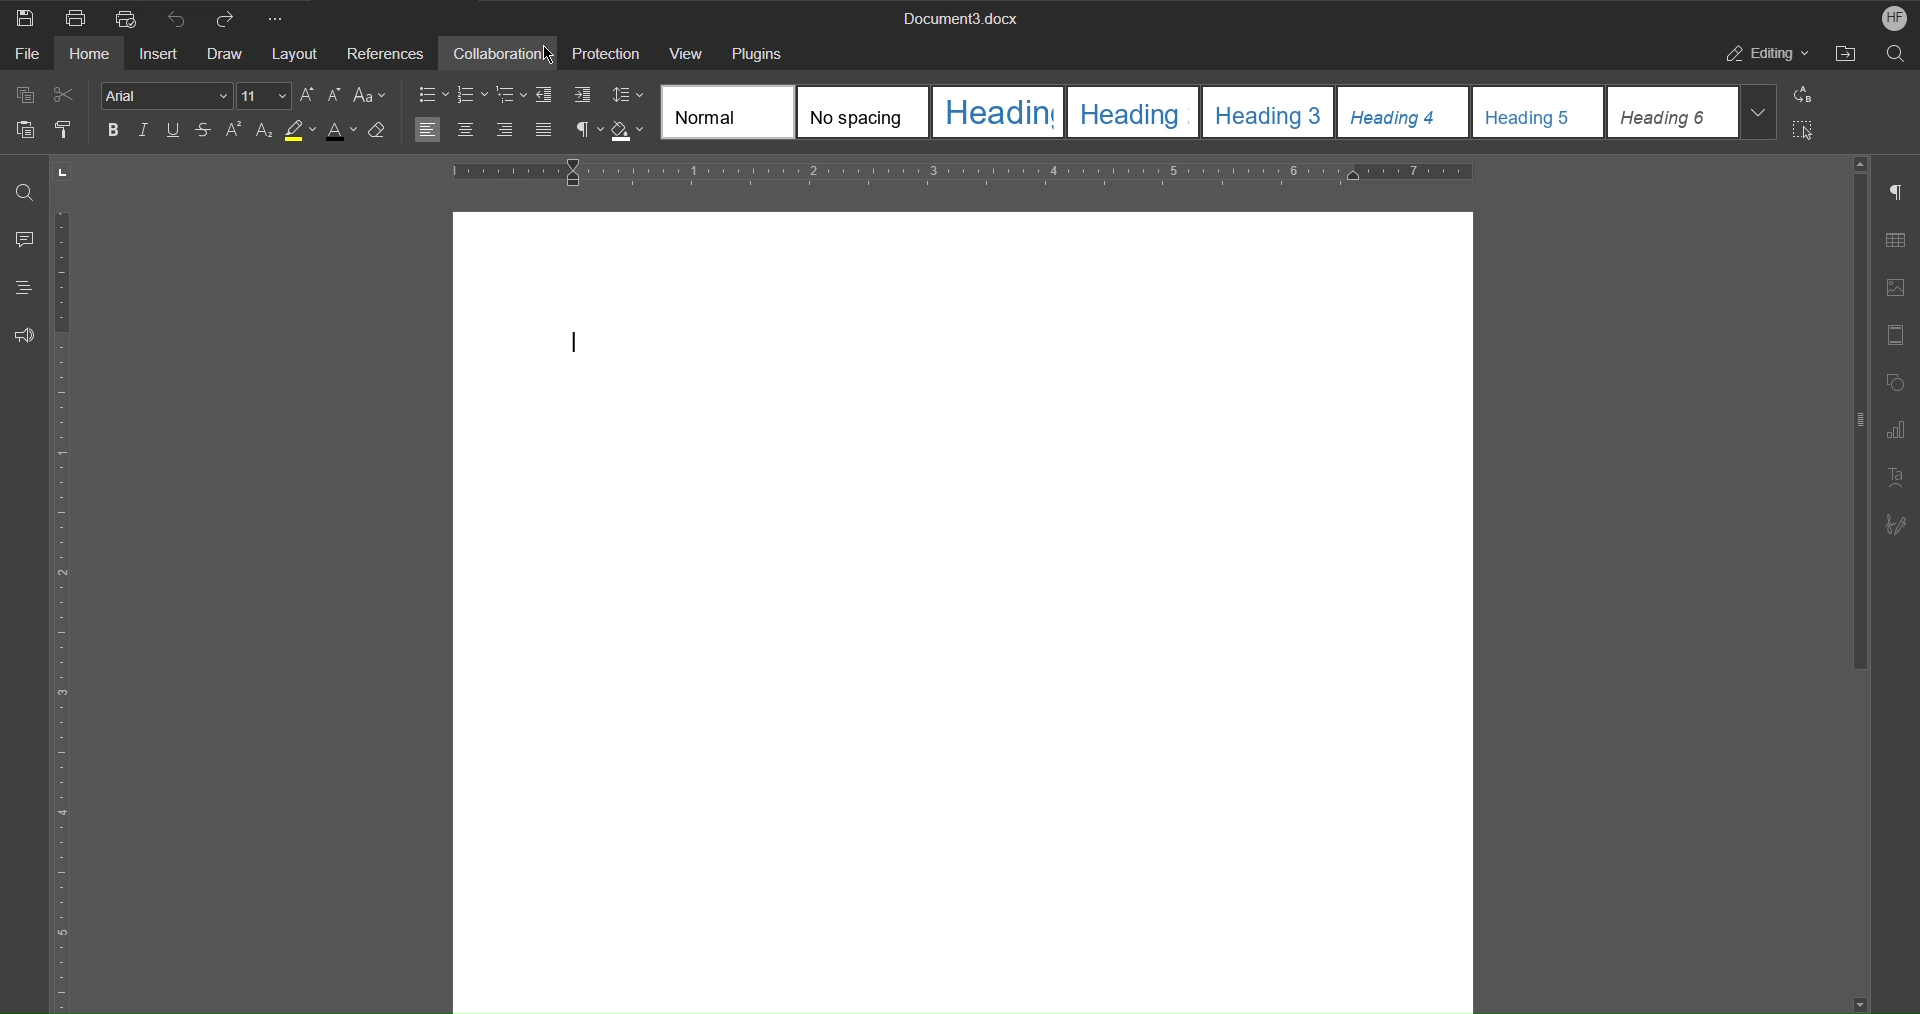 This screenshot has height=1014, width=1920. What do you see at coordinates (335, 95) in the screenshot?
I see `Decrease Size` at bounding box center [335, 95].